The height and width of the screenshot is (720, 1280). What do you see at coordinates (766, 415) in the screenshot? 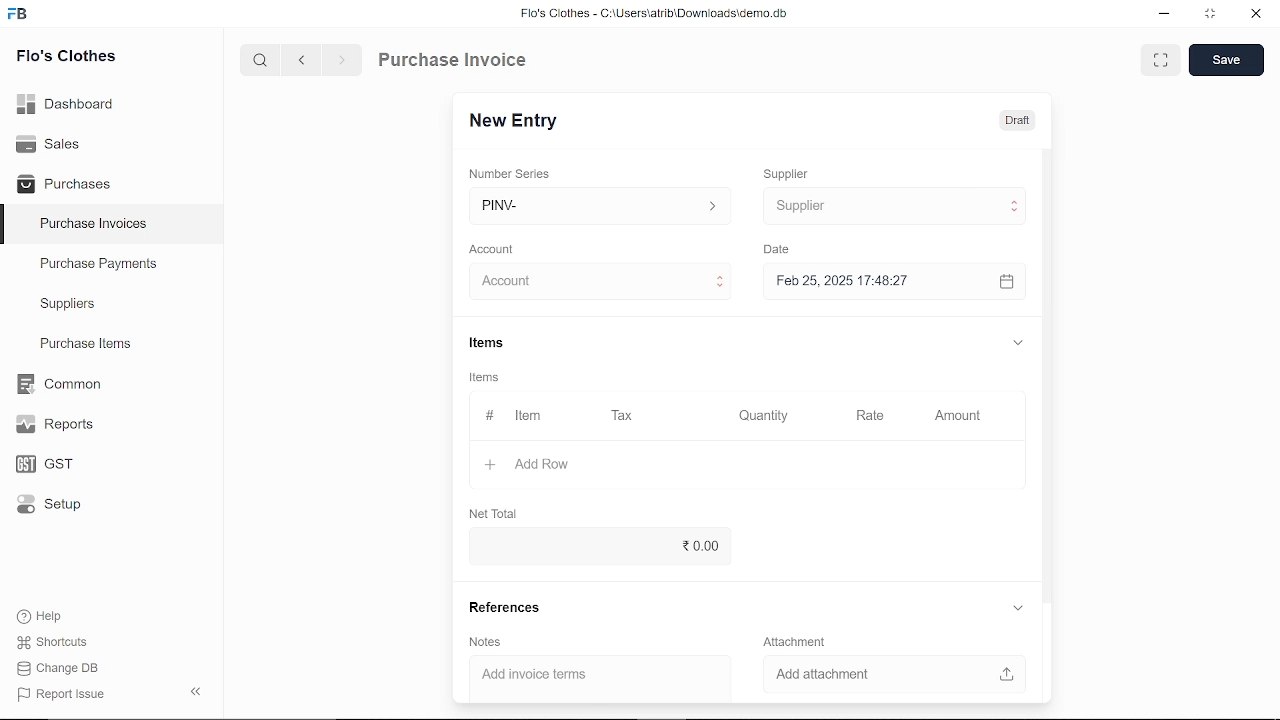
I see `Quantity` at bounding box center [766, 415].